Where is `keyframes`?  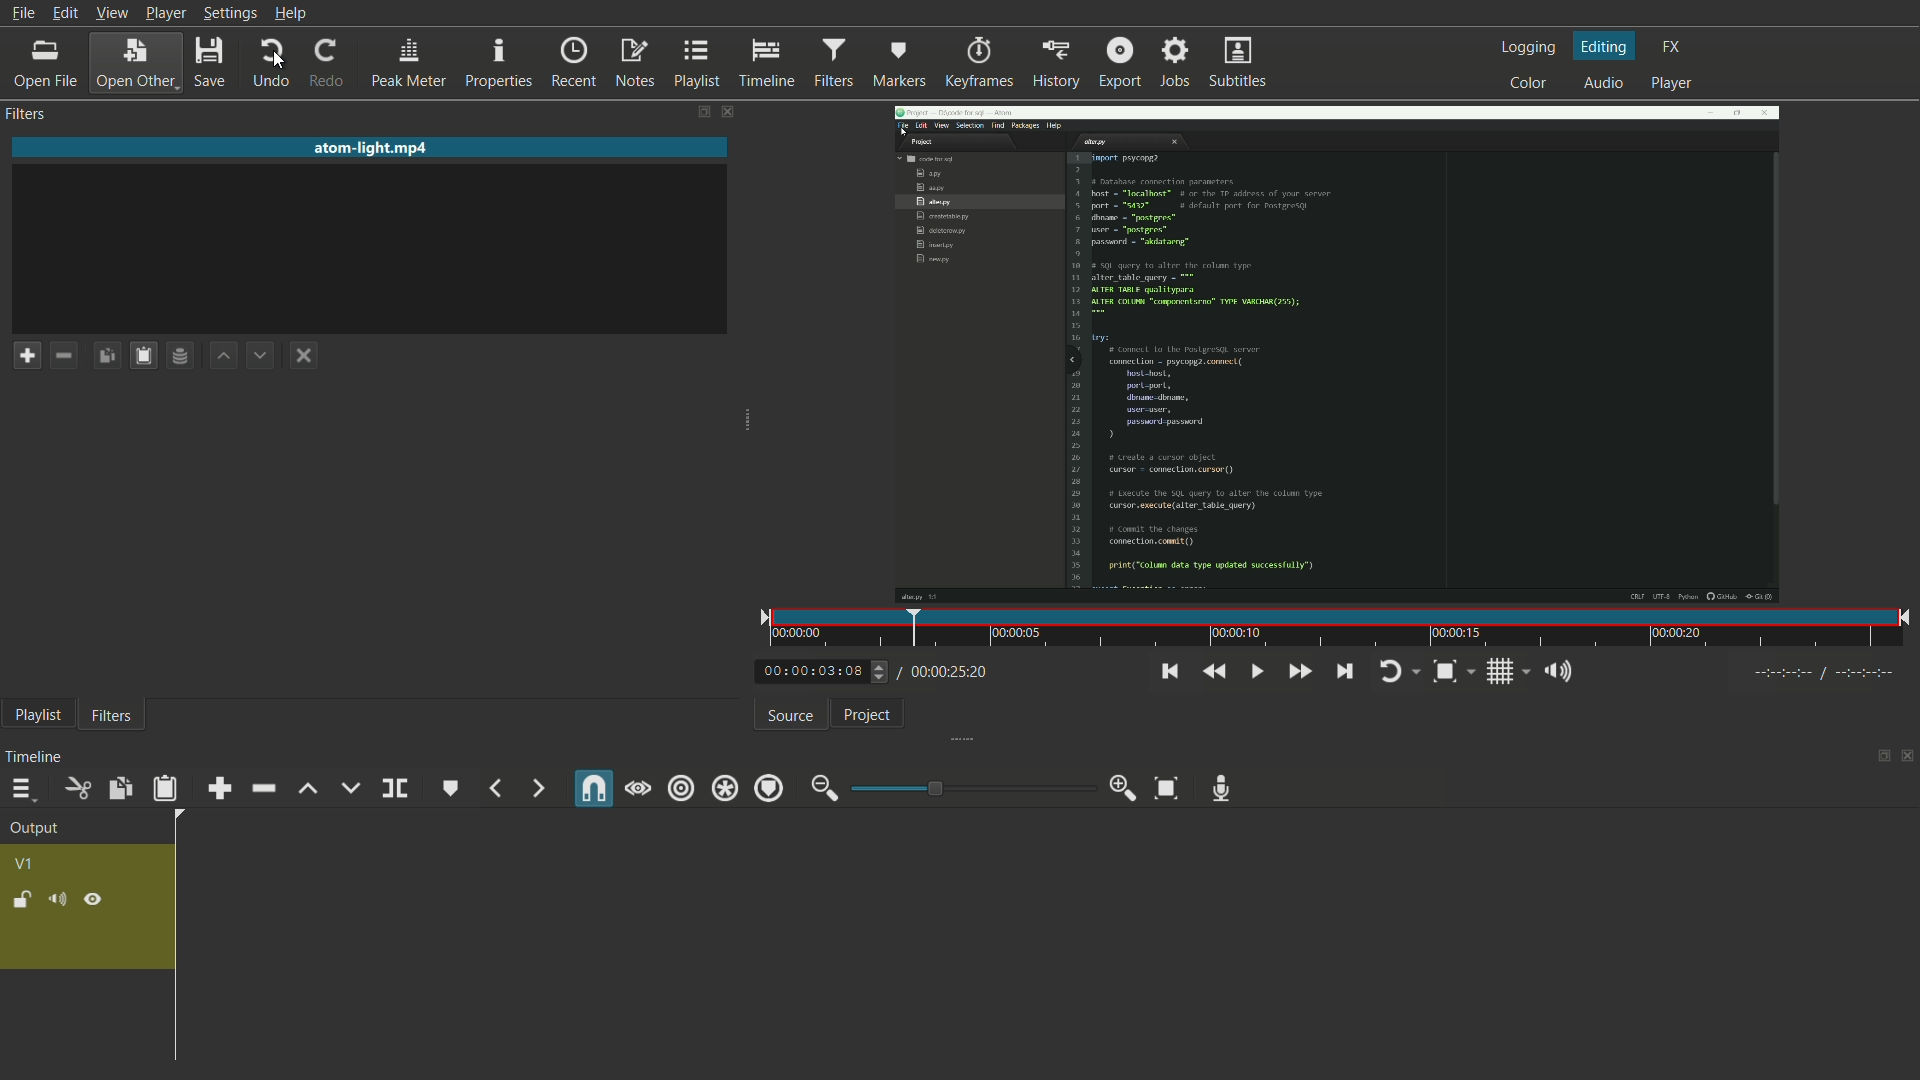
keyframes is located at coordinates (980, 62).